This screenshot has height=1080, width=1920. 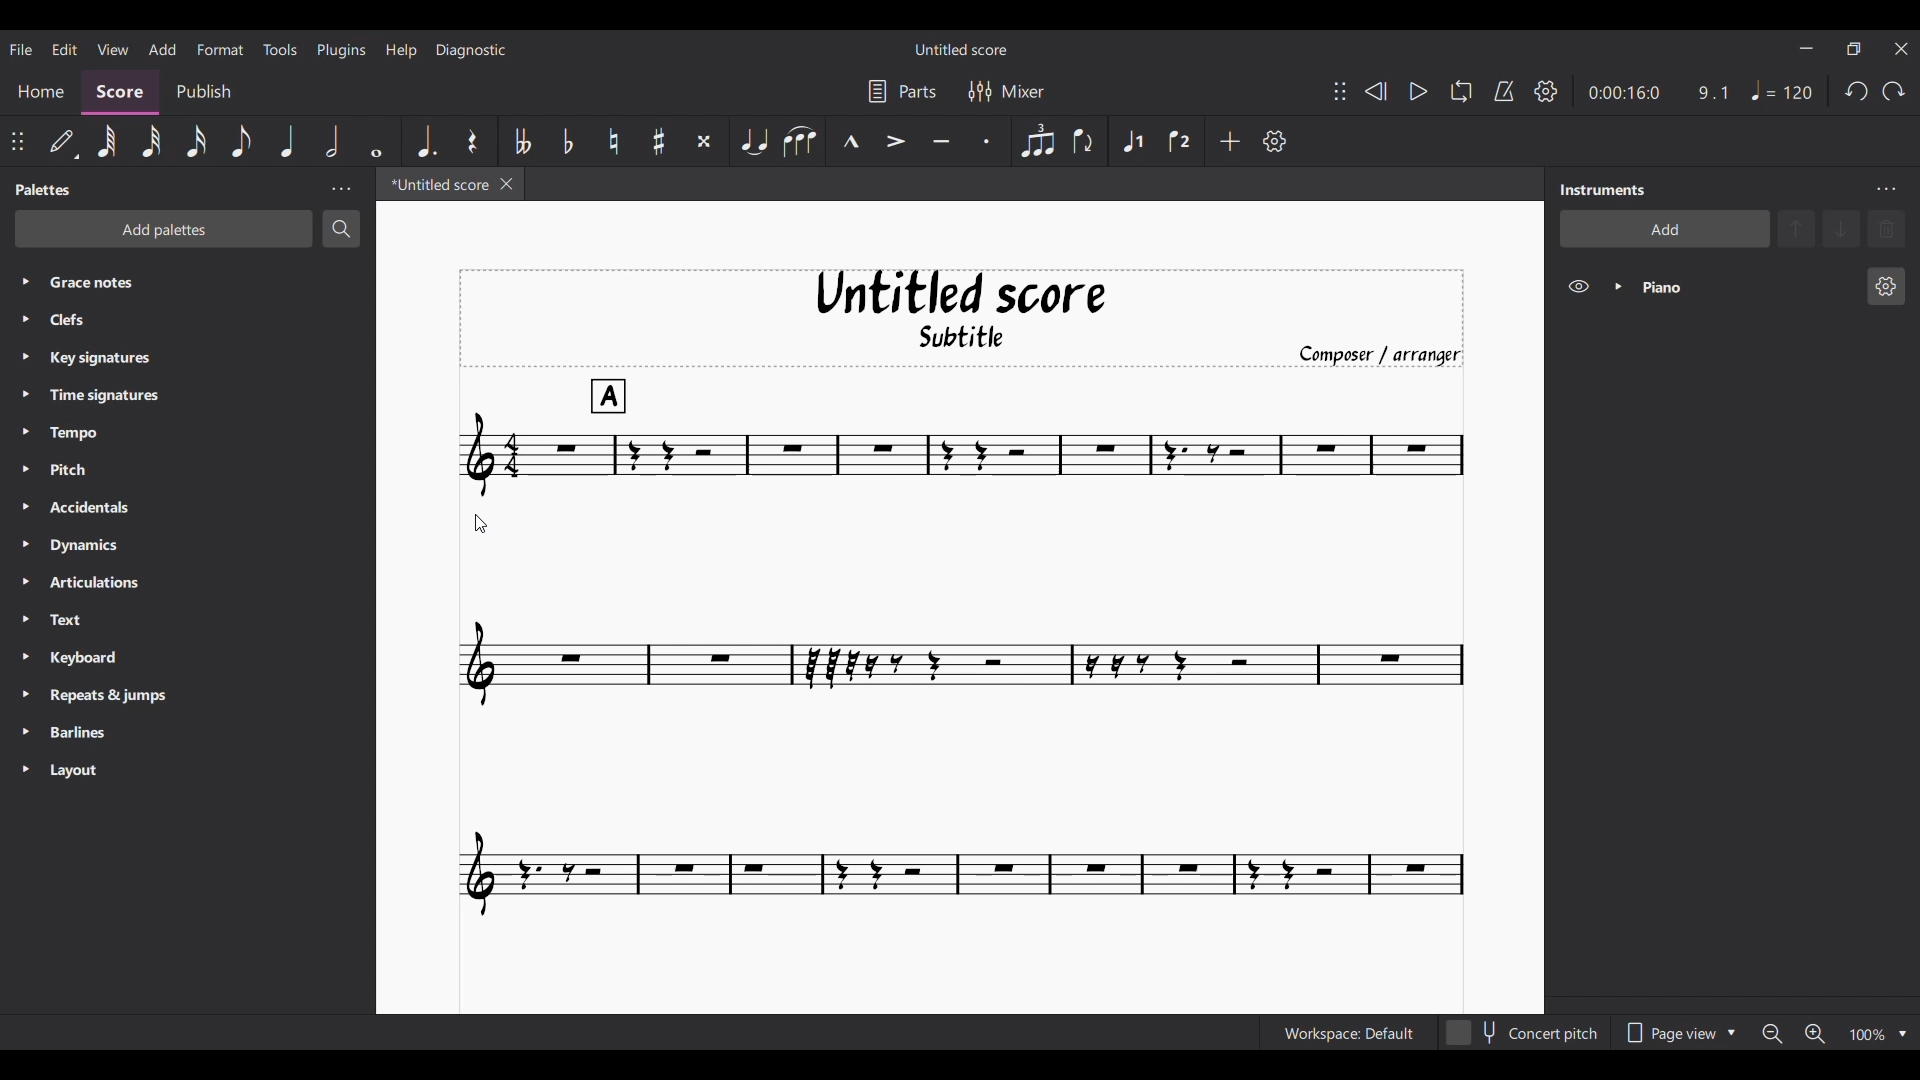 What do you see at coordinates (1230, 141) in the screenshot?
I see `Add` at bounding box center [1230, 141].